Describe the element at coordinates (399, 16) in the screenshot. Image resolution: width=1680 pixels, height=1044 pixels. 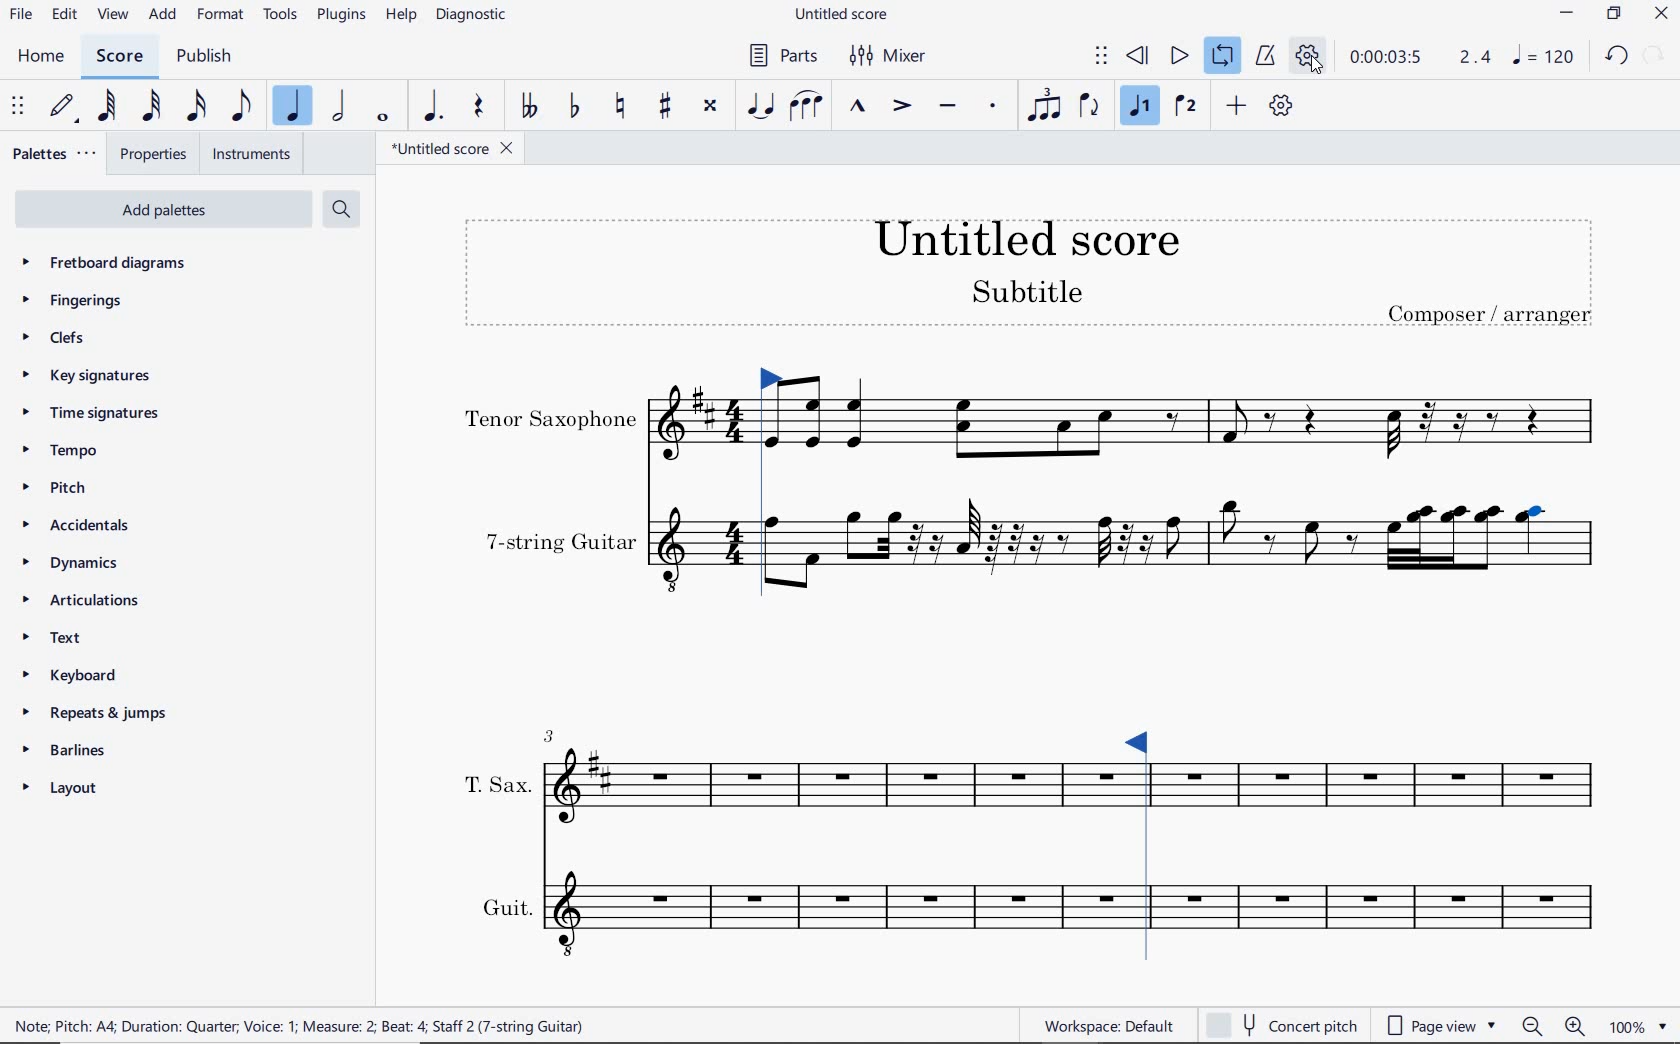
I see `HELP` at that location.